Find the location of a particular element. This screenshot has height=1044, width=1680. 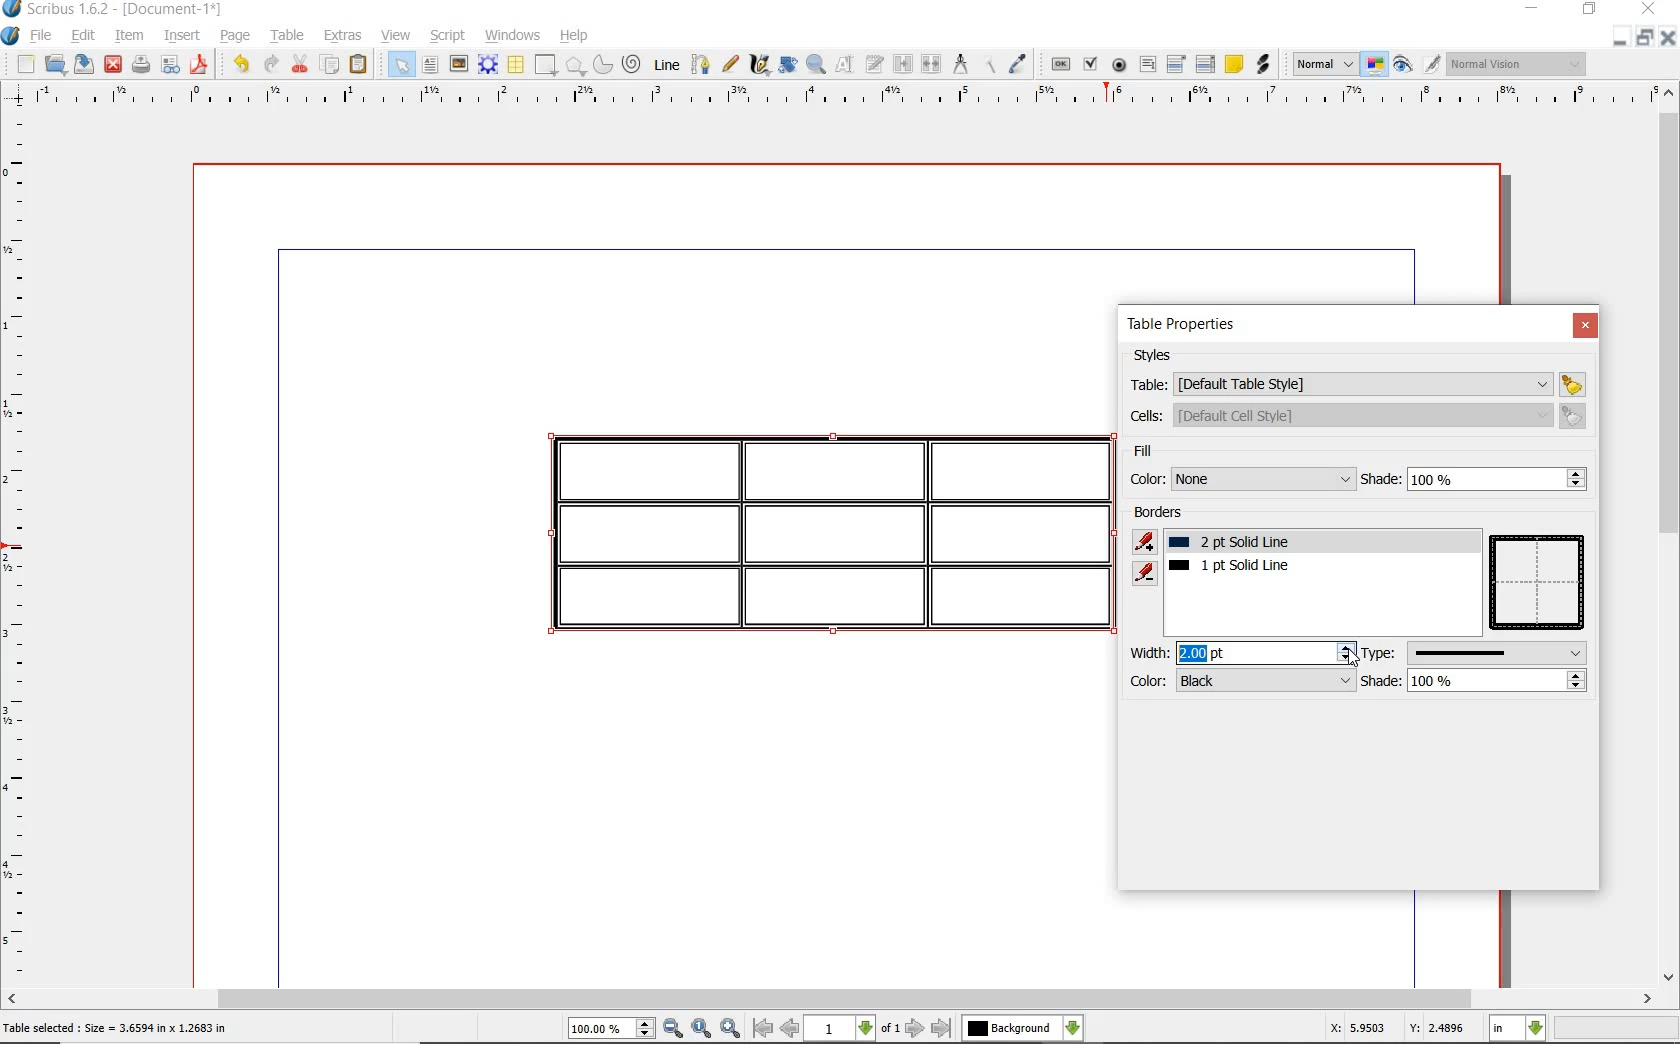

cursor is located at coordinates (1349, 658).